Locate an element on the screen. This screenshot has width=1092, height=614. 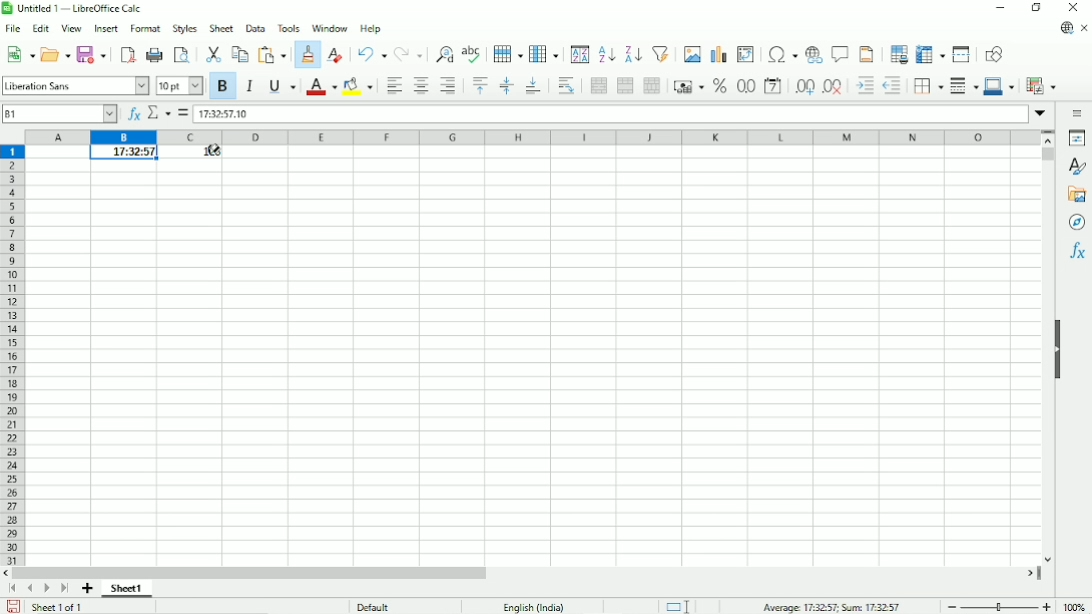
Formula is located at coordinates (183, 113).